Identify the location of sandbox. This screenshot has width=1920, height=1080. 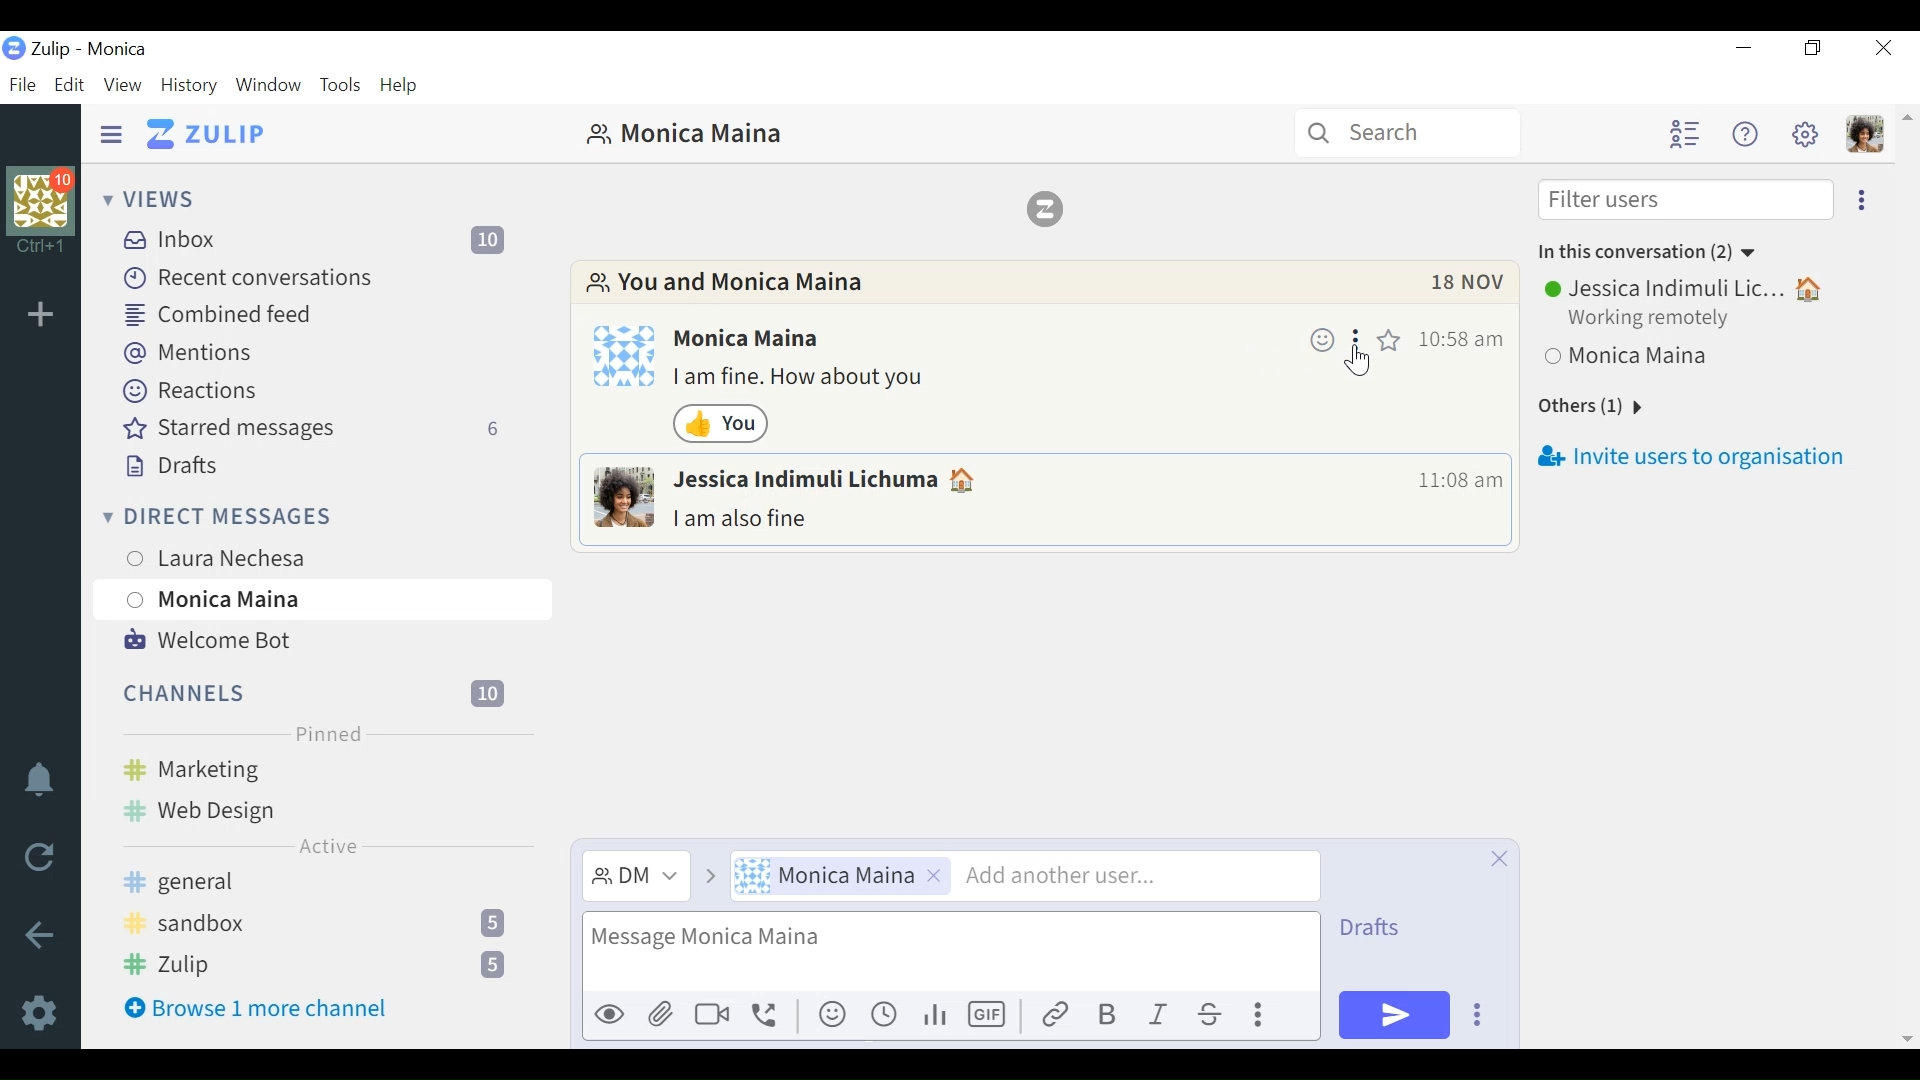
(321, 922).